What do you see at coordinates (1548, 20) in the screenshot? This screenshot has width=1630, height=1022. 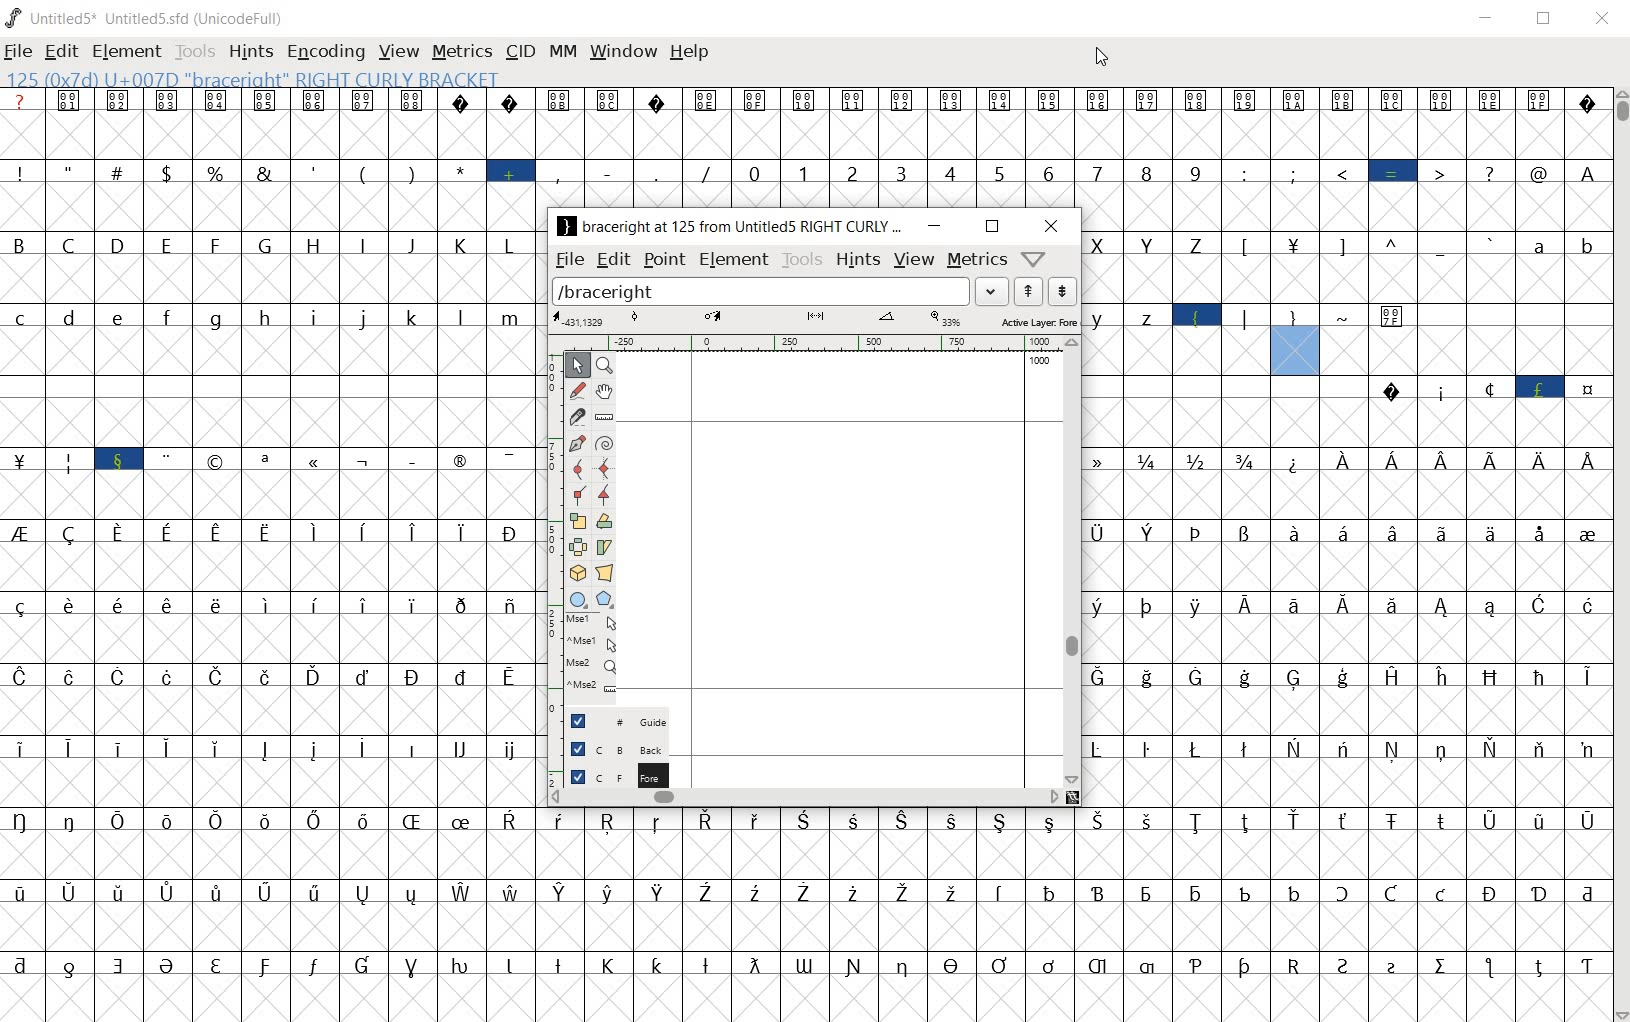 I see `RESTORE DOWN` at bounding box center [1548, 20].